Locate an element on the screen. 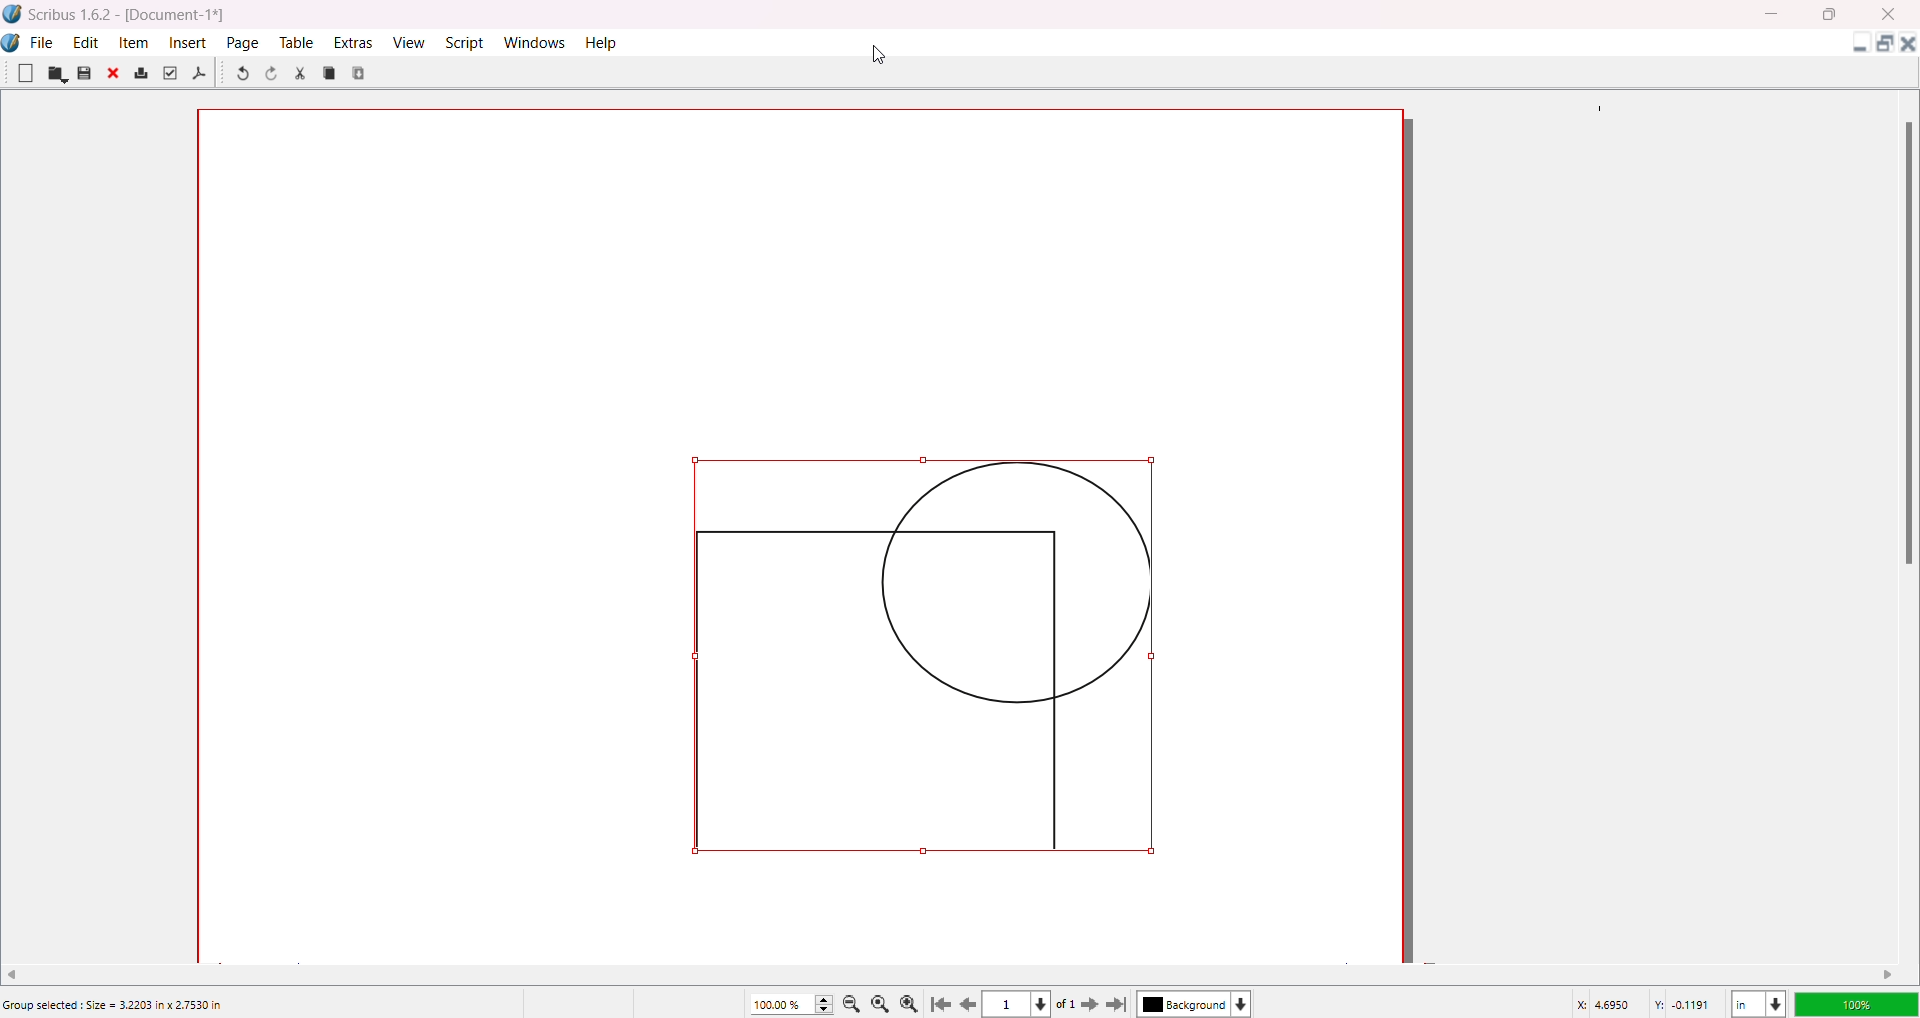 The width and height of the screenshot is (1920, 1018). Script is located at coordinates (467, 41).